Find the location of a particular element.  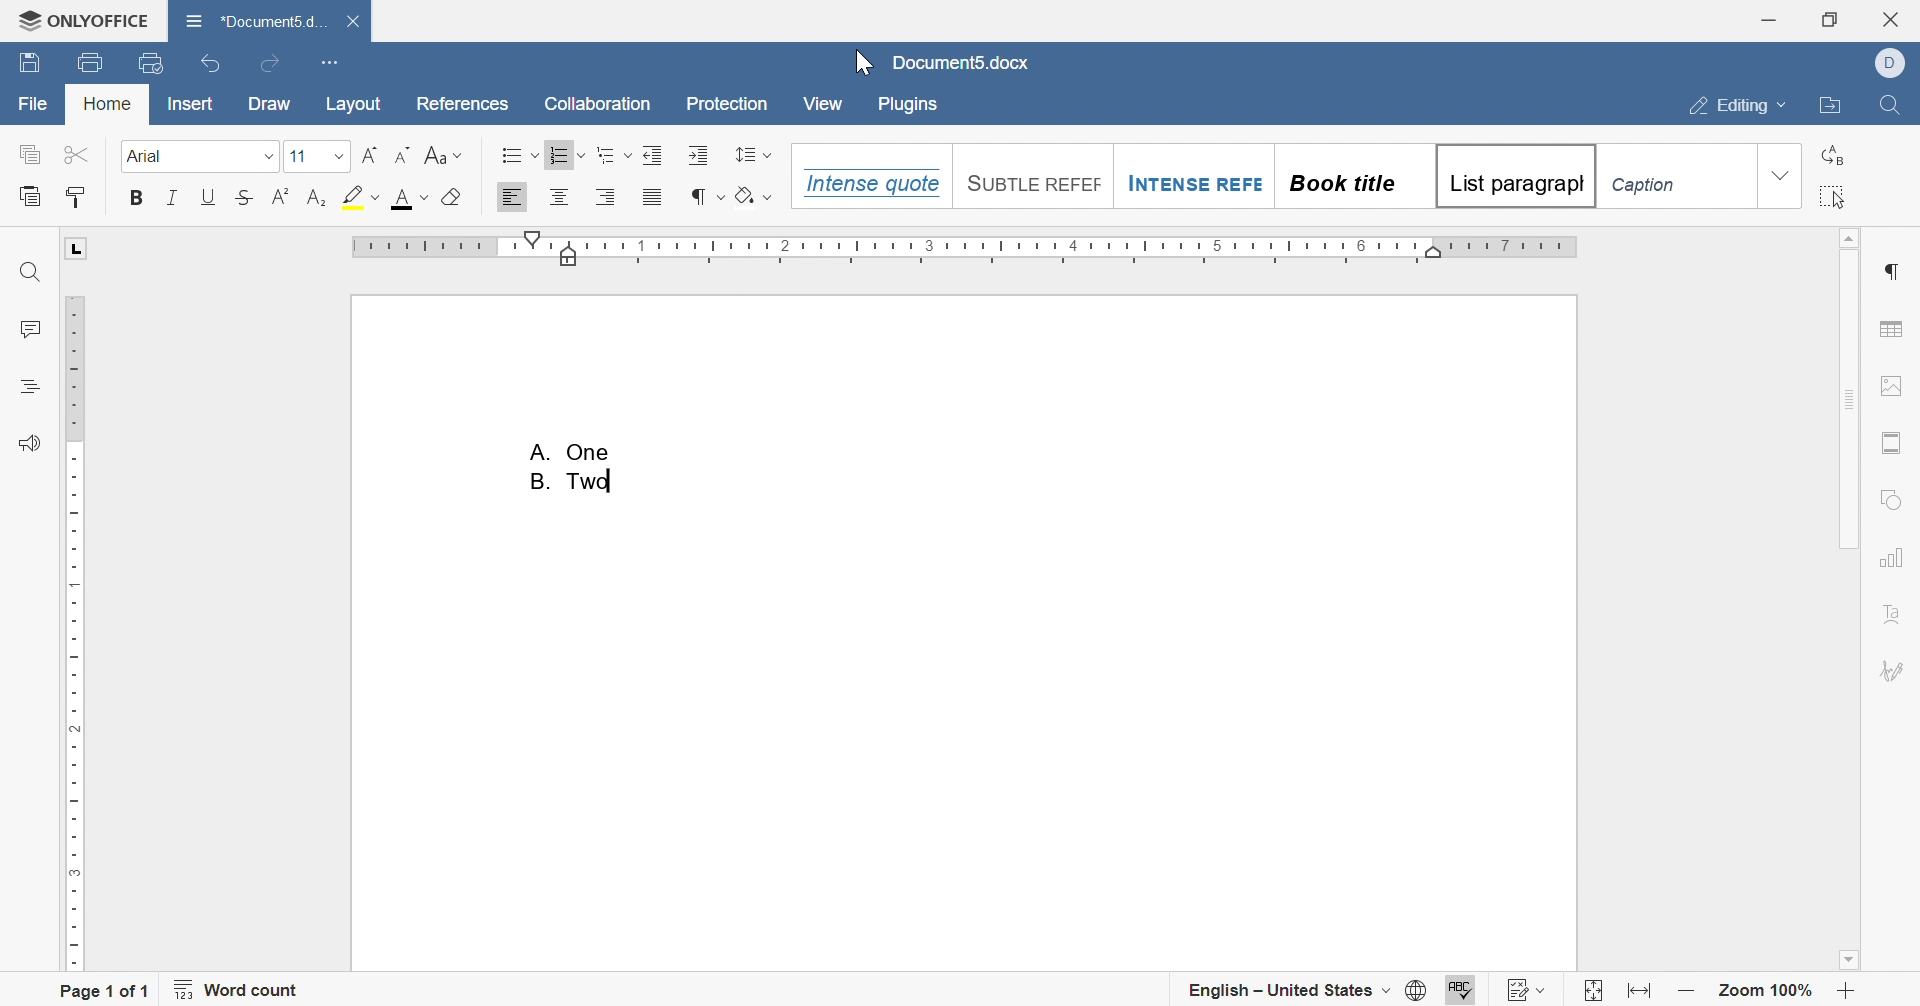

scroll bar is located at coordinates (1845, 388).